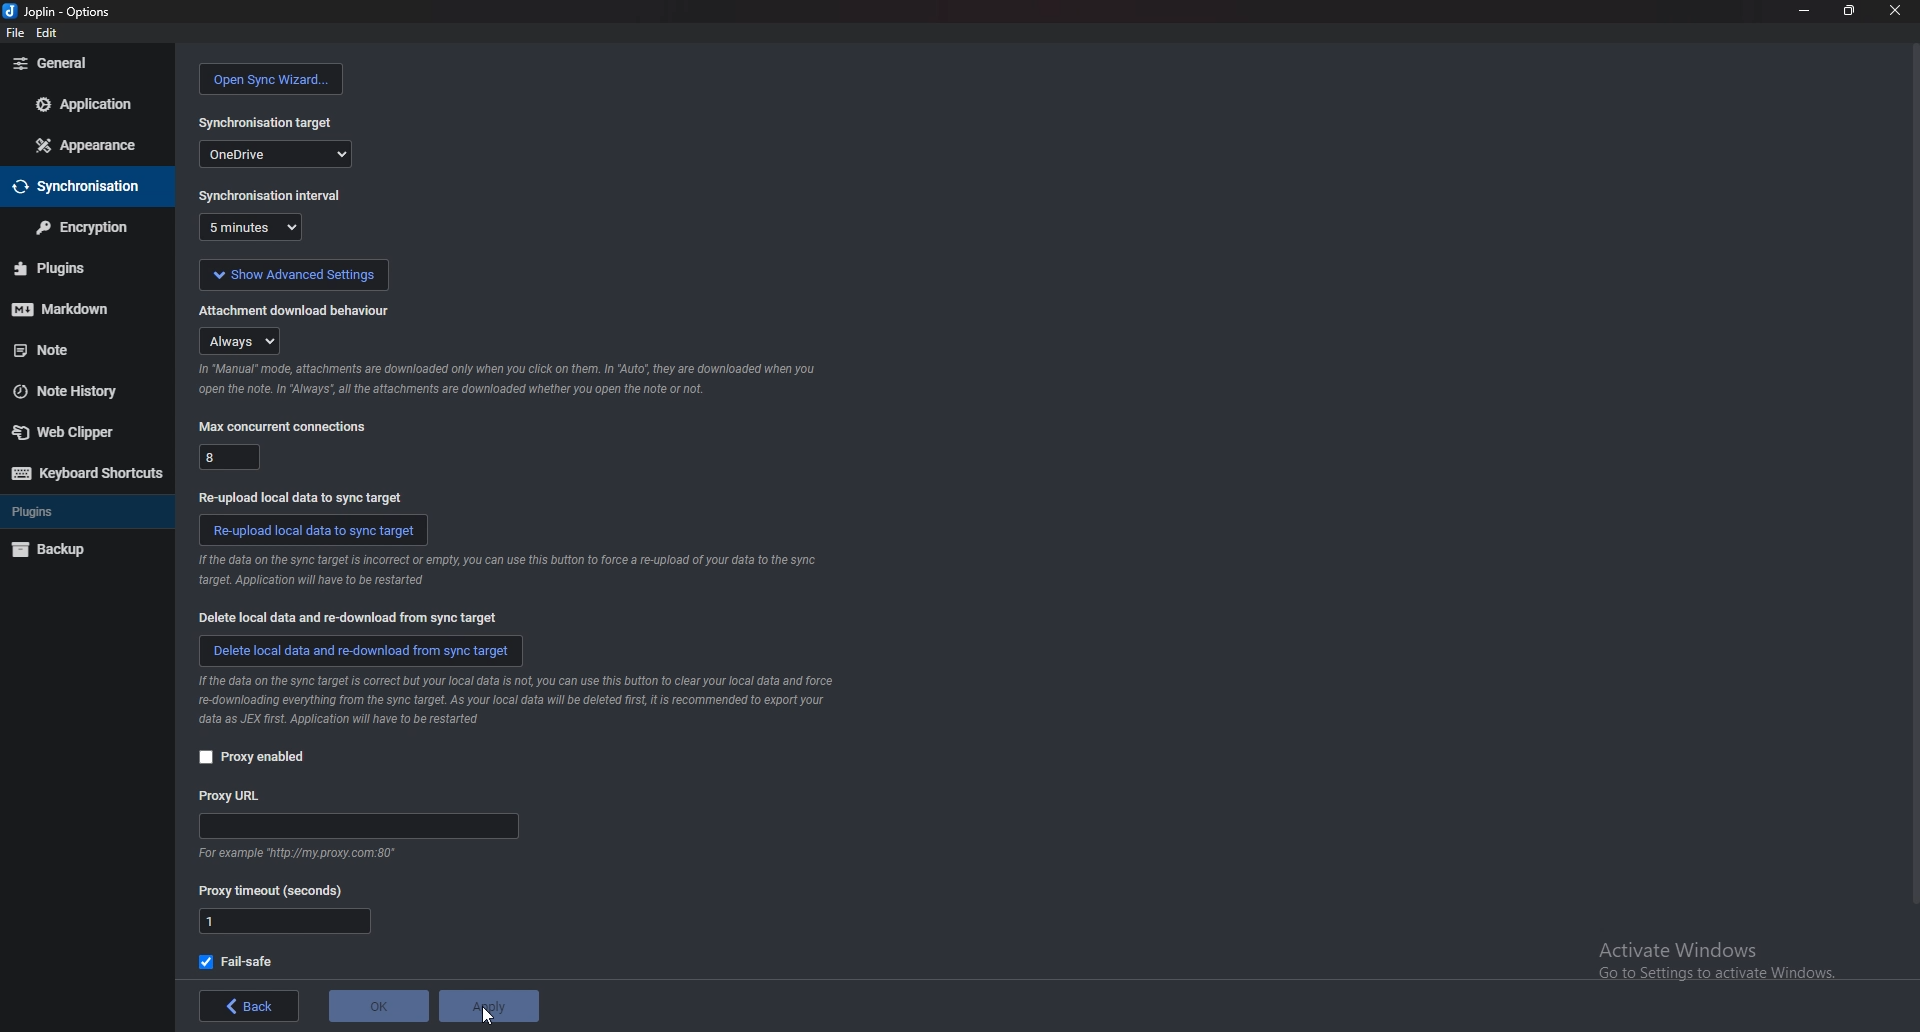 This screenshot has width=1920, height=1032. Describe the element at coordinates (80, 512) in the screenshot. I see `plugins` at that location.